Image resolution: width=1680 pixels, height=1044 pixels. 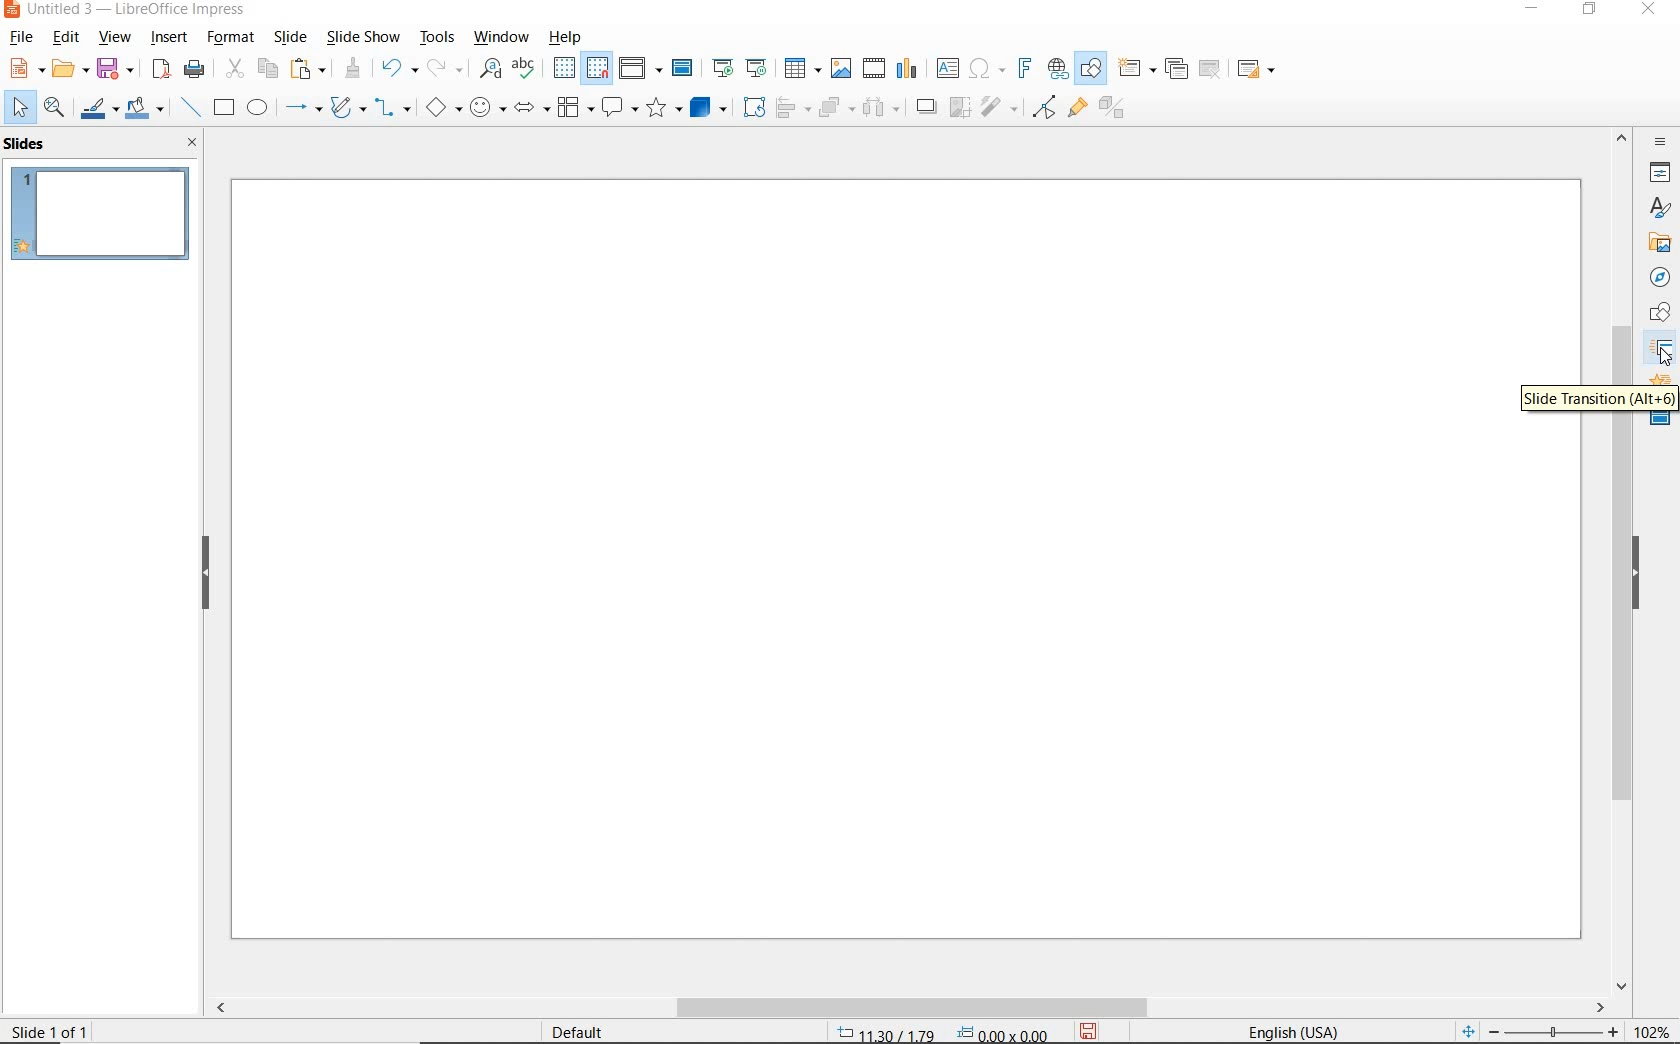 I want to click on SLIDE FROM FIRST SLIDE, so click(x=722, y=69).